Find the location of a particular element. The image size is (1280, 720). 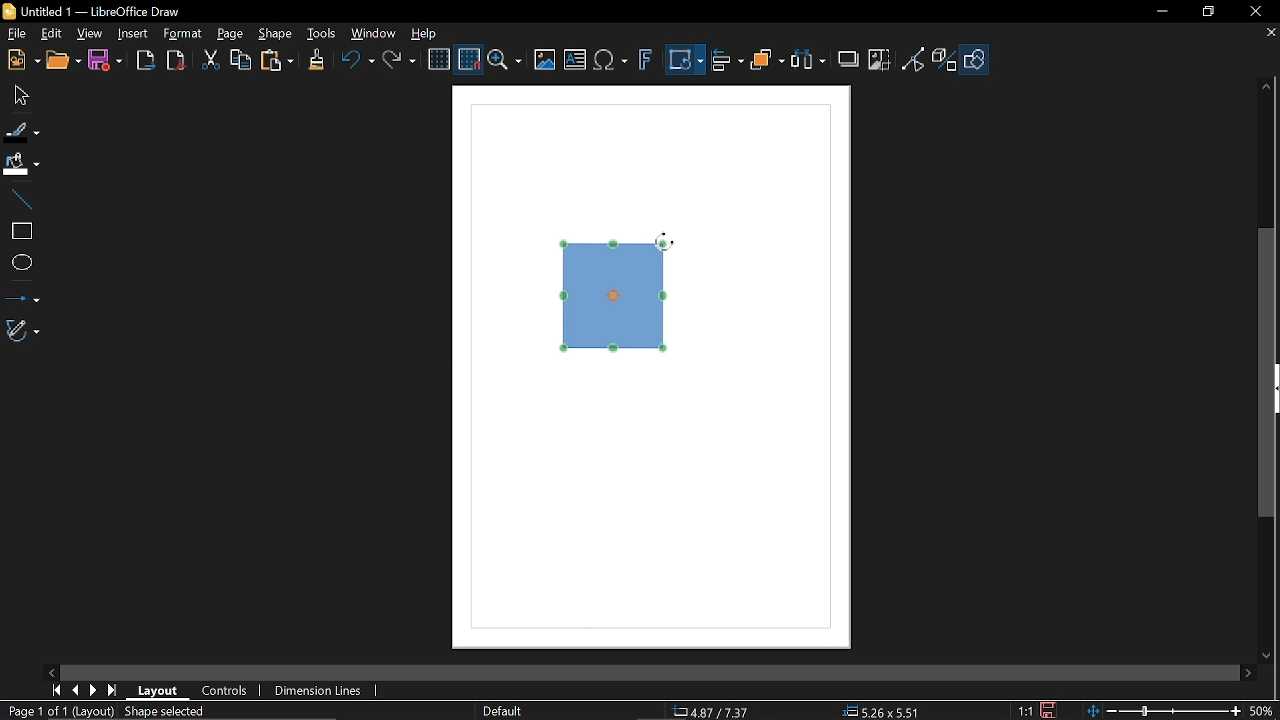

1:1 (Scaling factor) is located at coordinates (1026, 712).